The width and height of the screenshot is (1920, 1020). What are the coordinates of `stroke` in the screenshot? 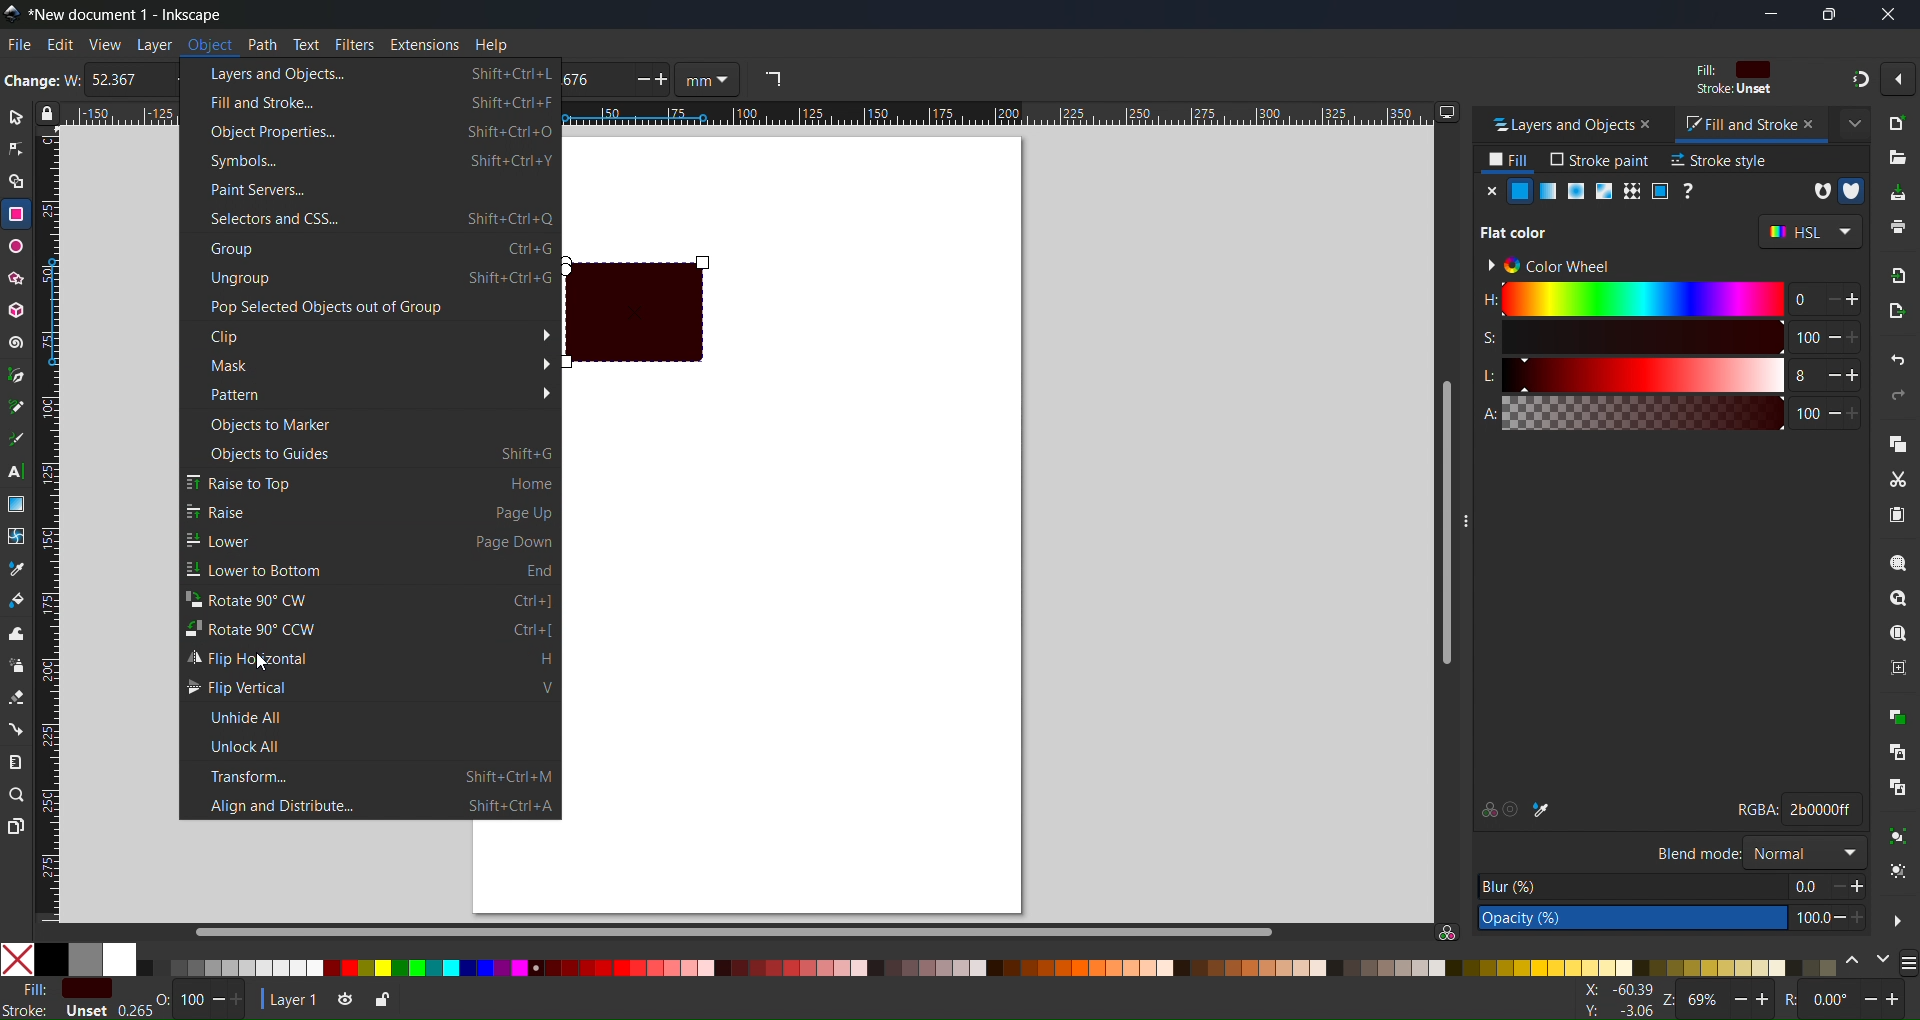 It's located at (26, 1010).